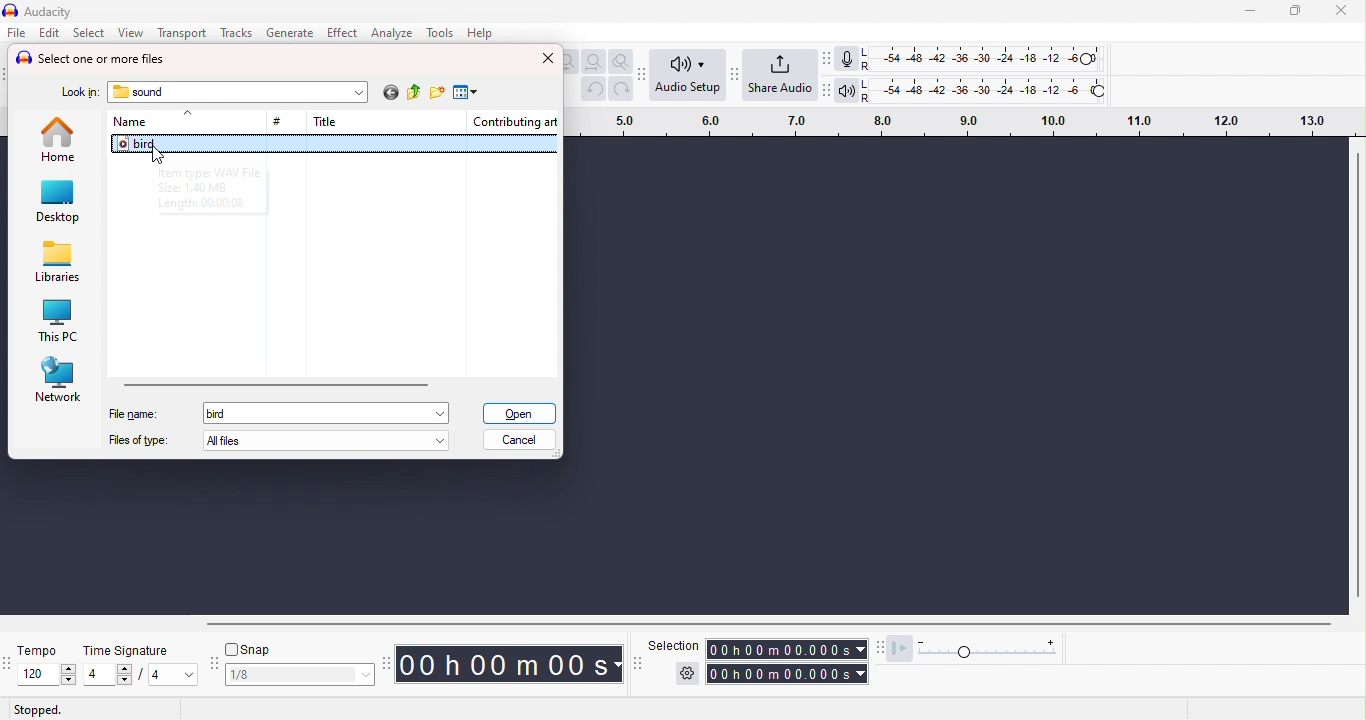 The height and width of the screenshot is (720, 1366). Describe the element at coordinates (570, 62) in the screenshot. I see `fit selection to width` at that location.